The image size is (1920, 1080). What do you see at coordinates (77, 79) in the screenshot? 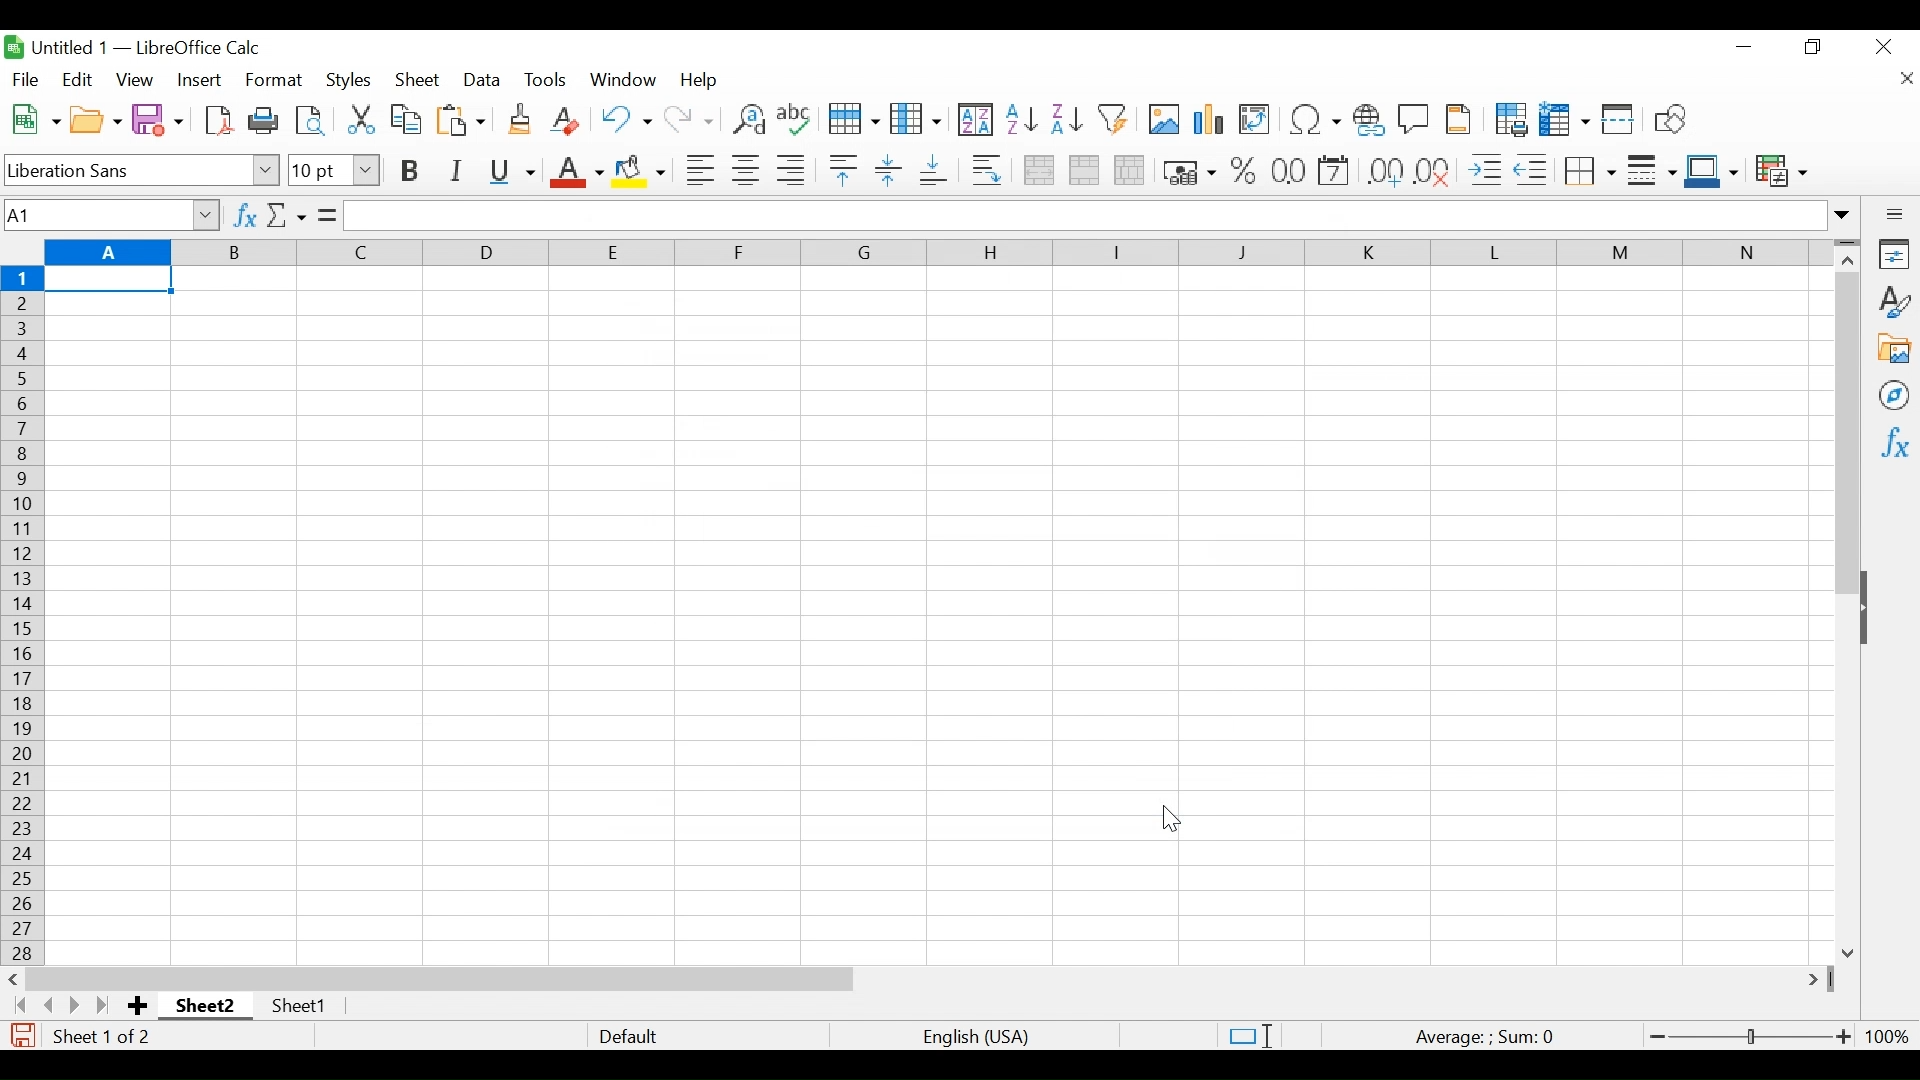
I see `Edit` at bounding box center [77, 79].